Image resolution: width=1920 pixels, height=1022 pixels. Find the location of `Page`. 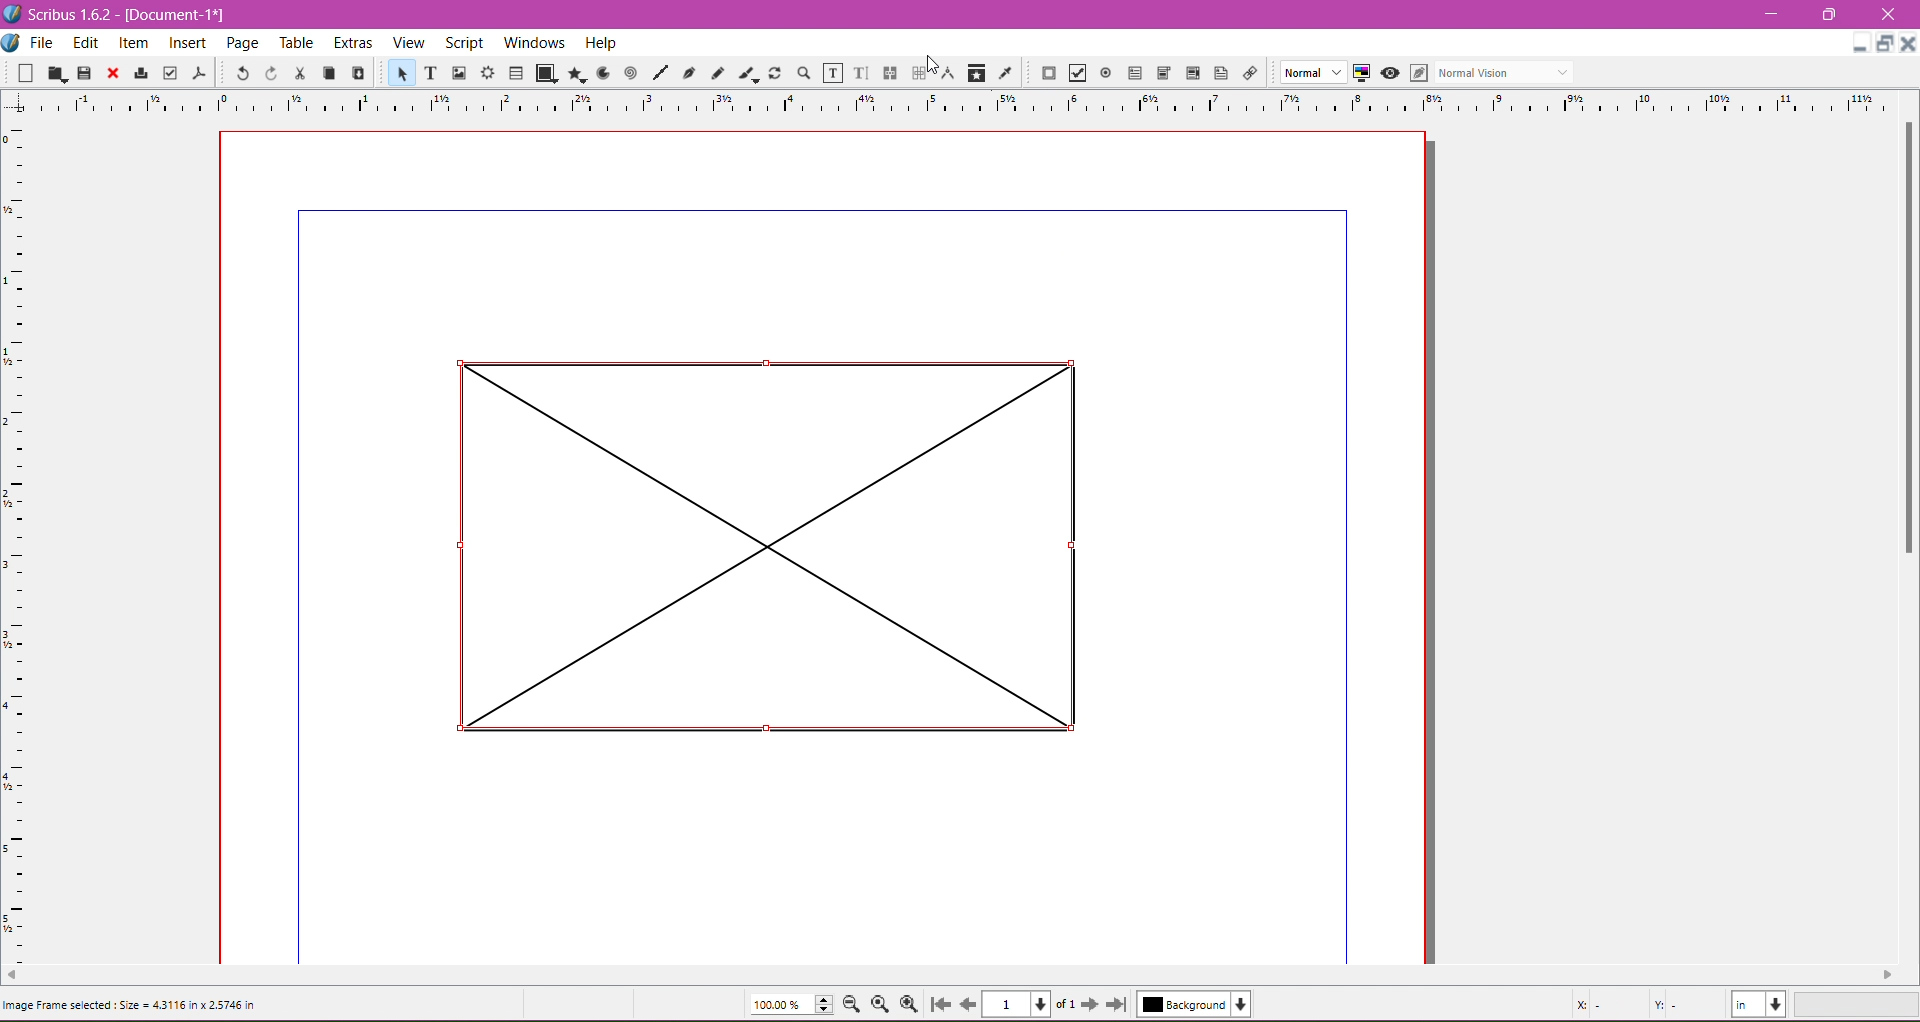

Page is located at coordinates (245, 44).